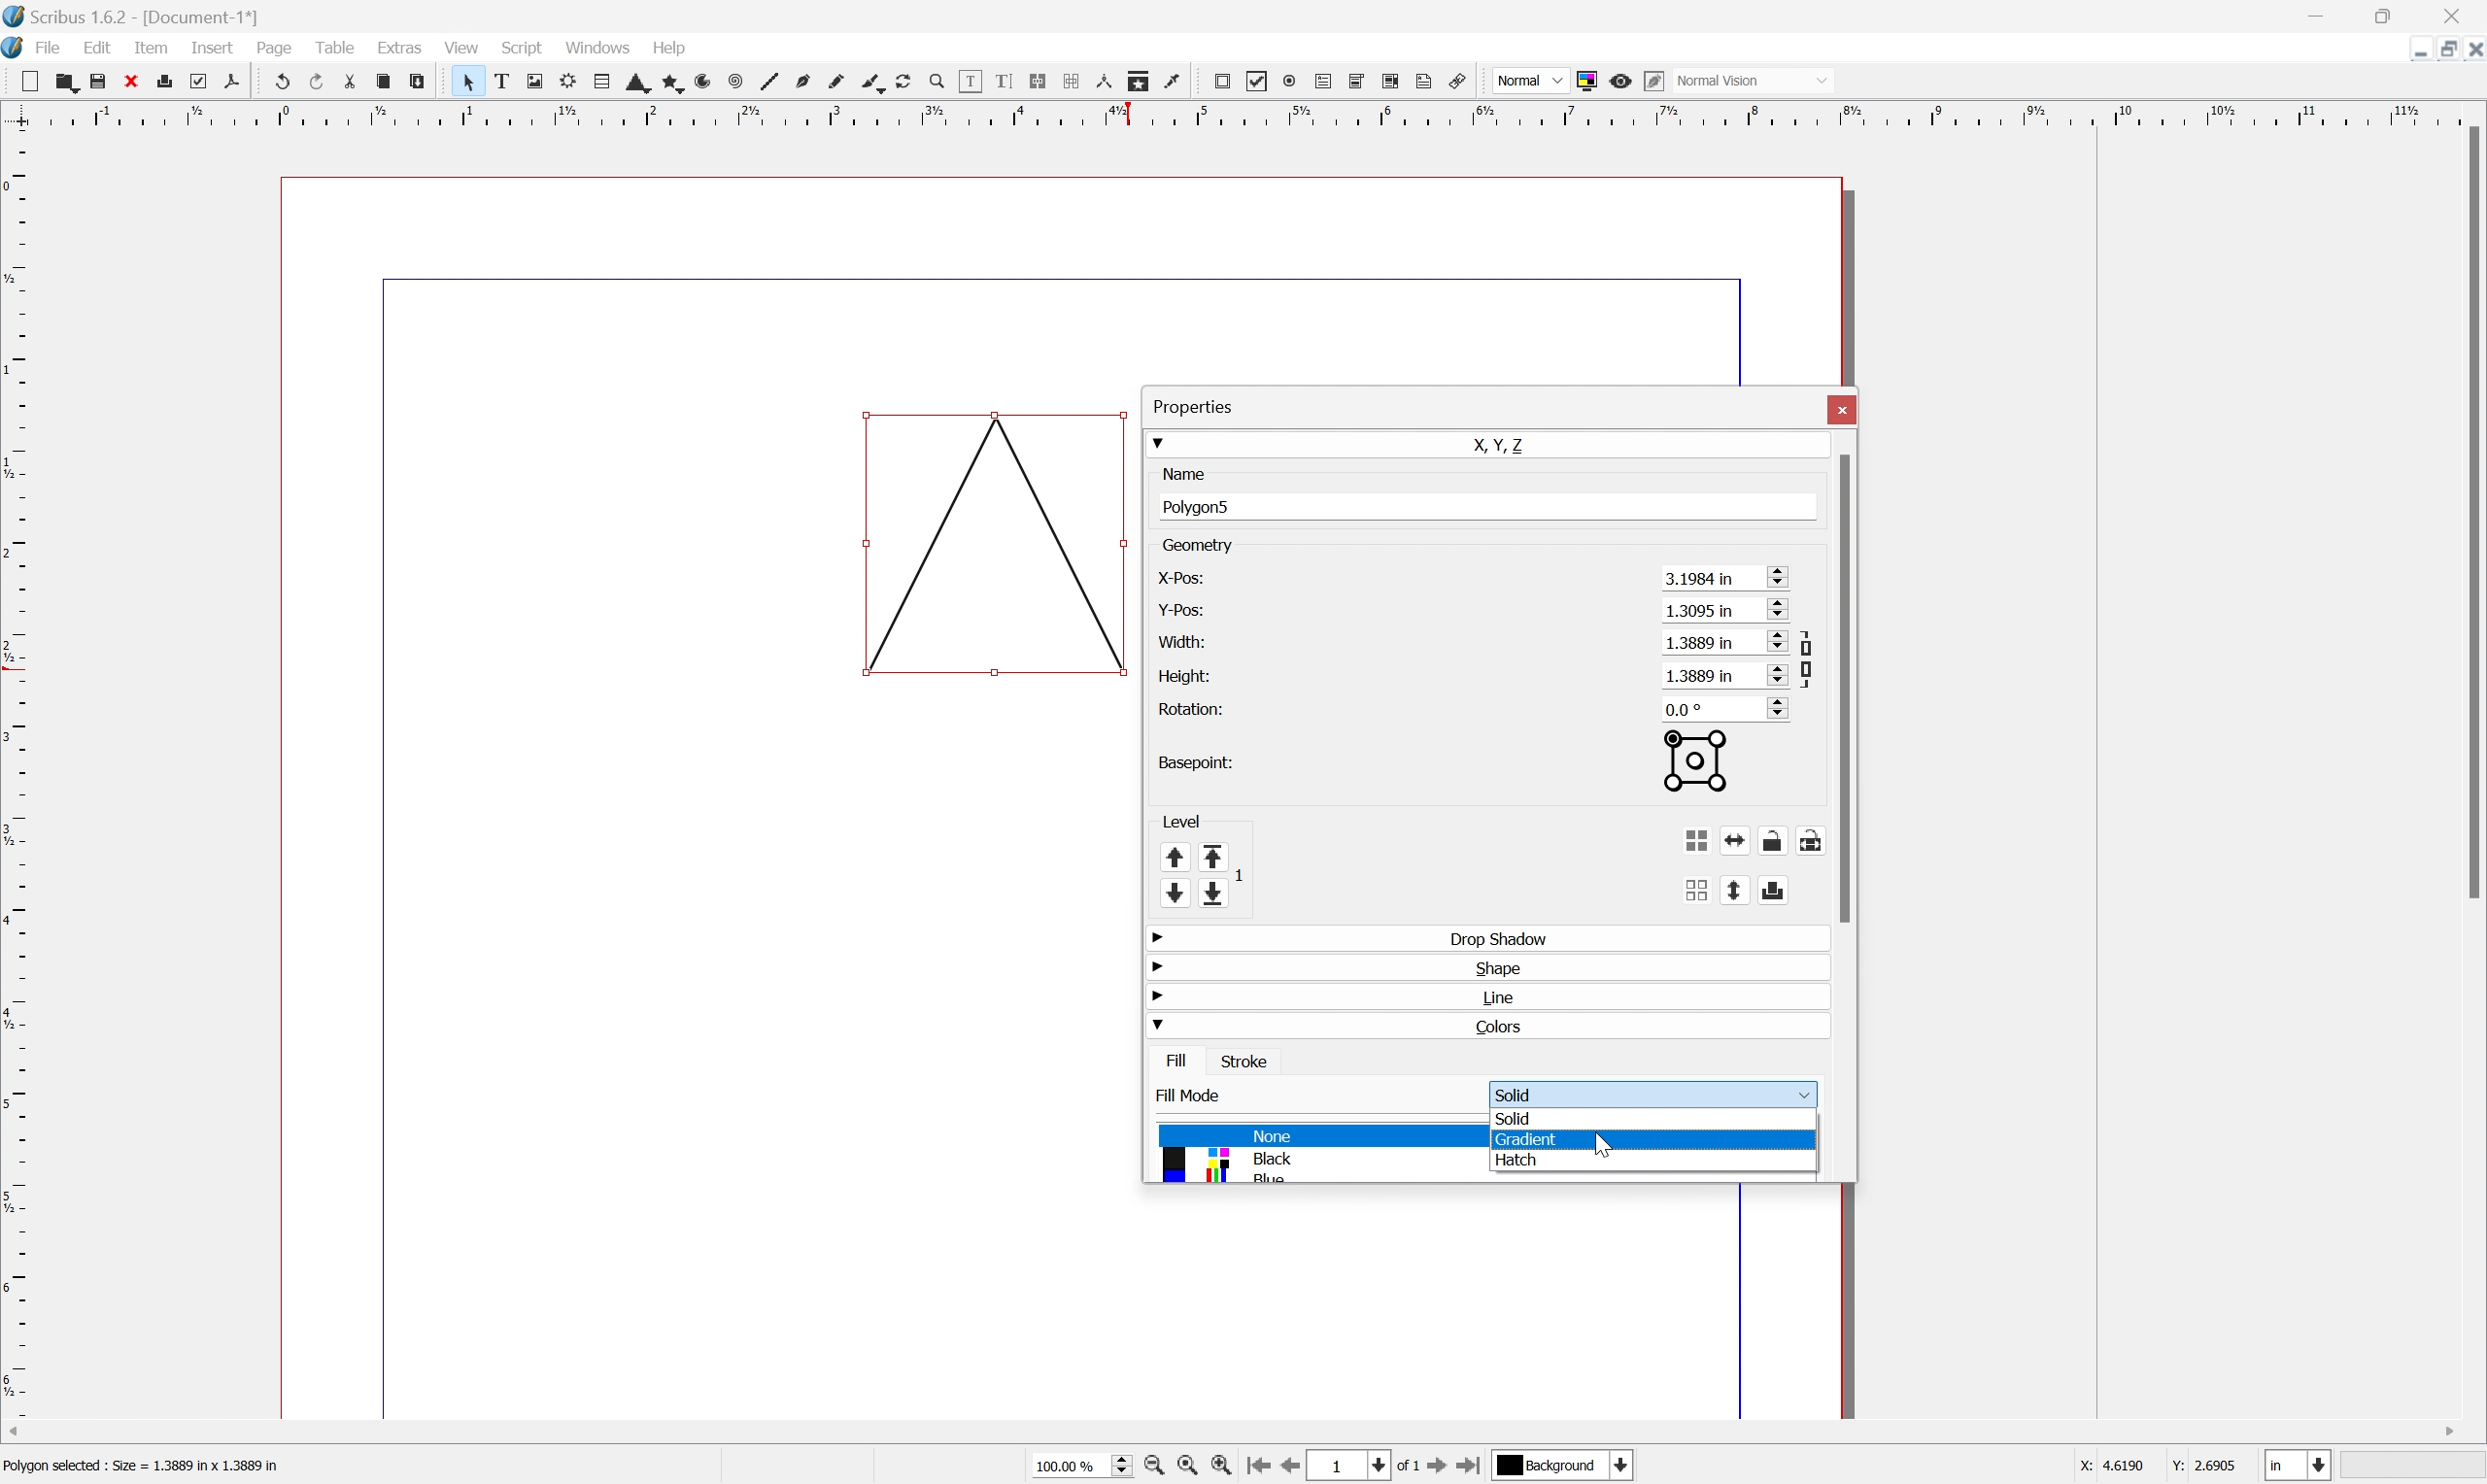  Describe the element at coordinates (2451, 17) in the screenshot. I see `Close` at that location.